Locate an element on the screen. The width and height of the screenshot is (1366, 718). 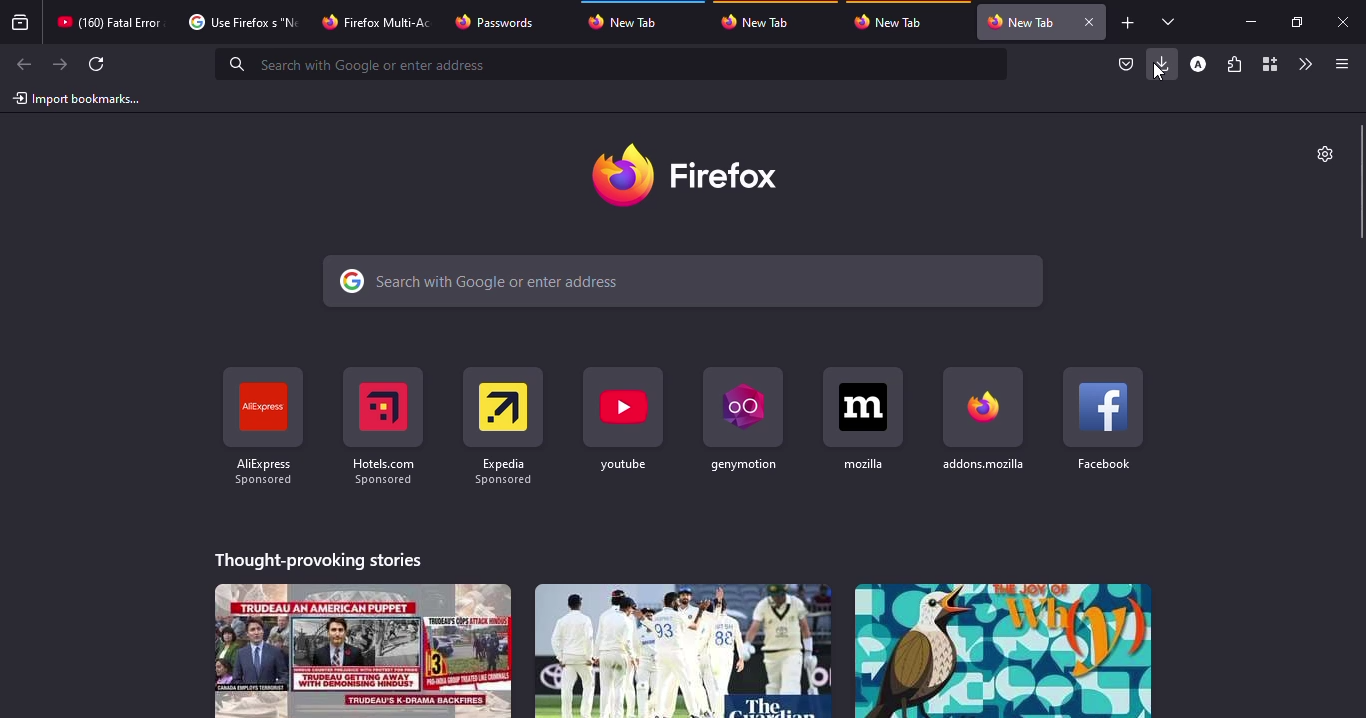
forward is located at coordinates (60, 64).